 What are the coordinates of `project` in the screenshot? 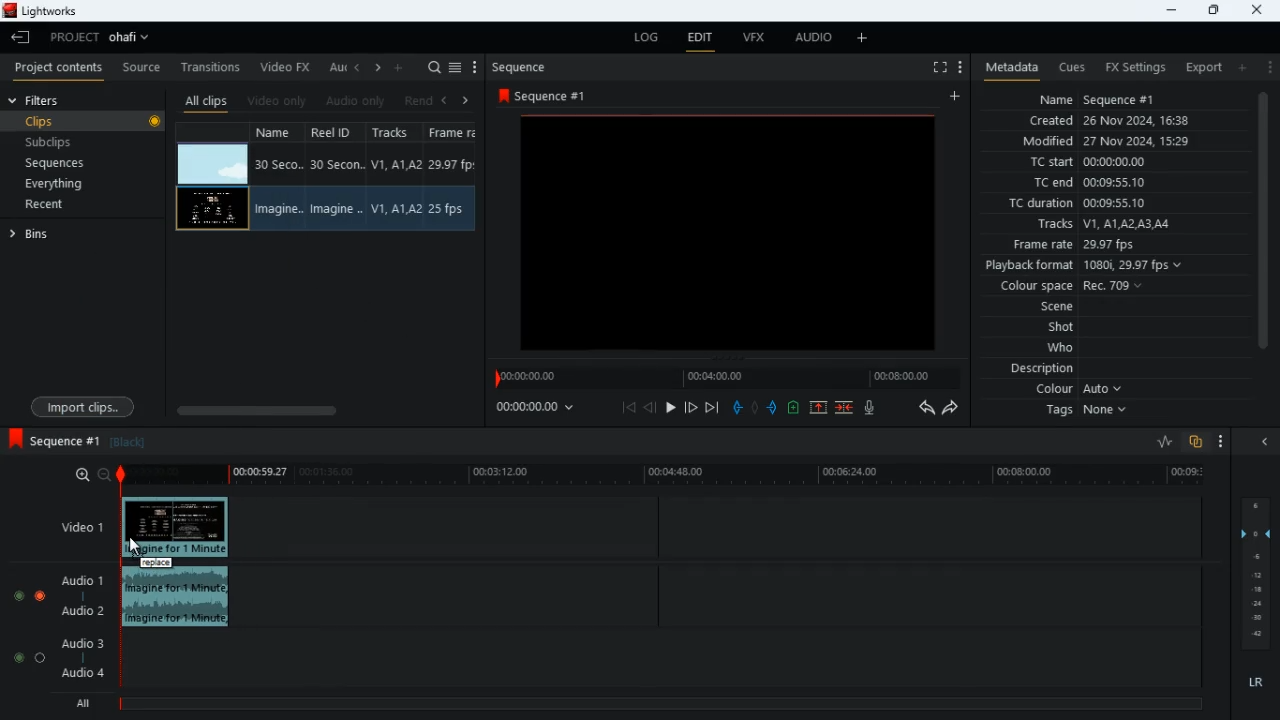 It's located at (104, 37).